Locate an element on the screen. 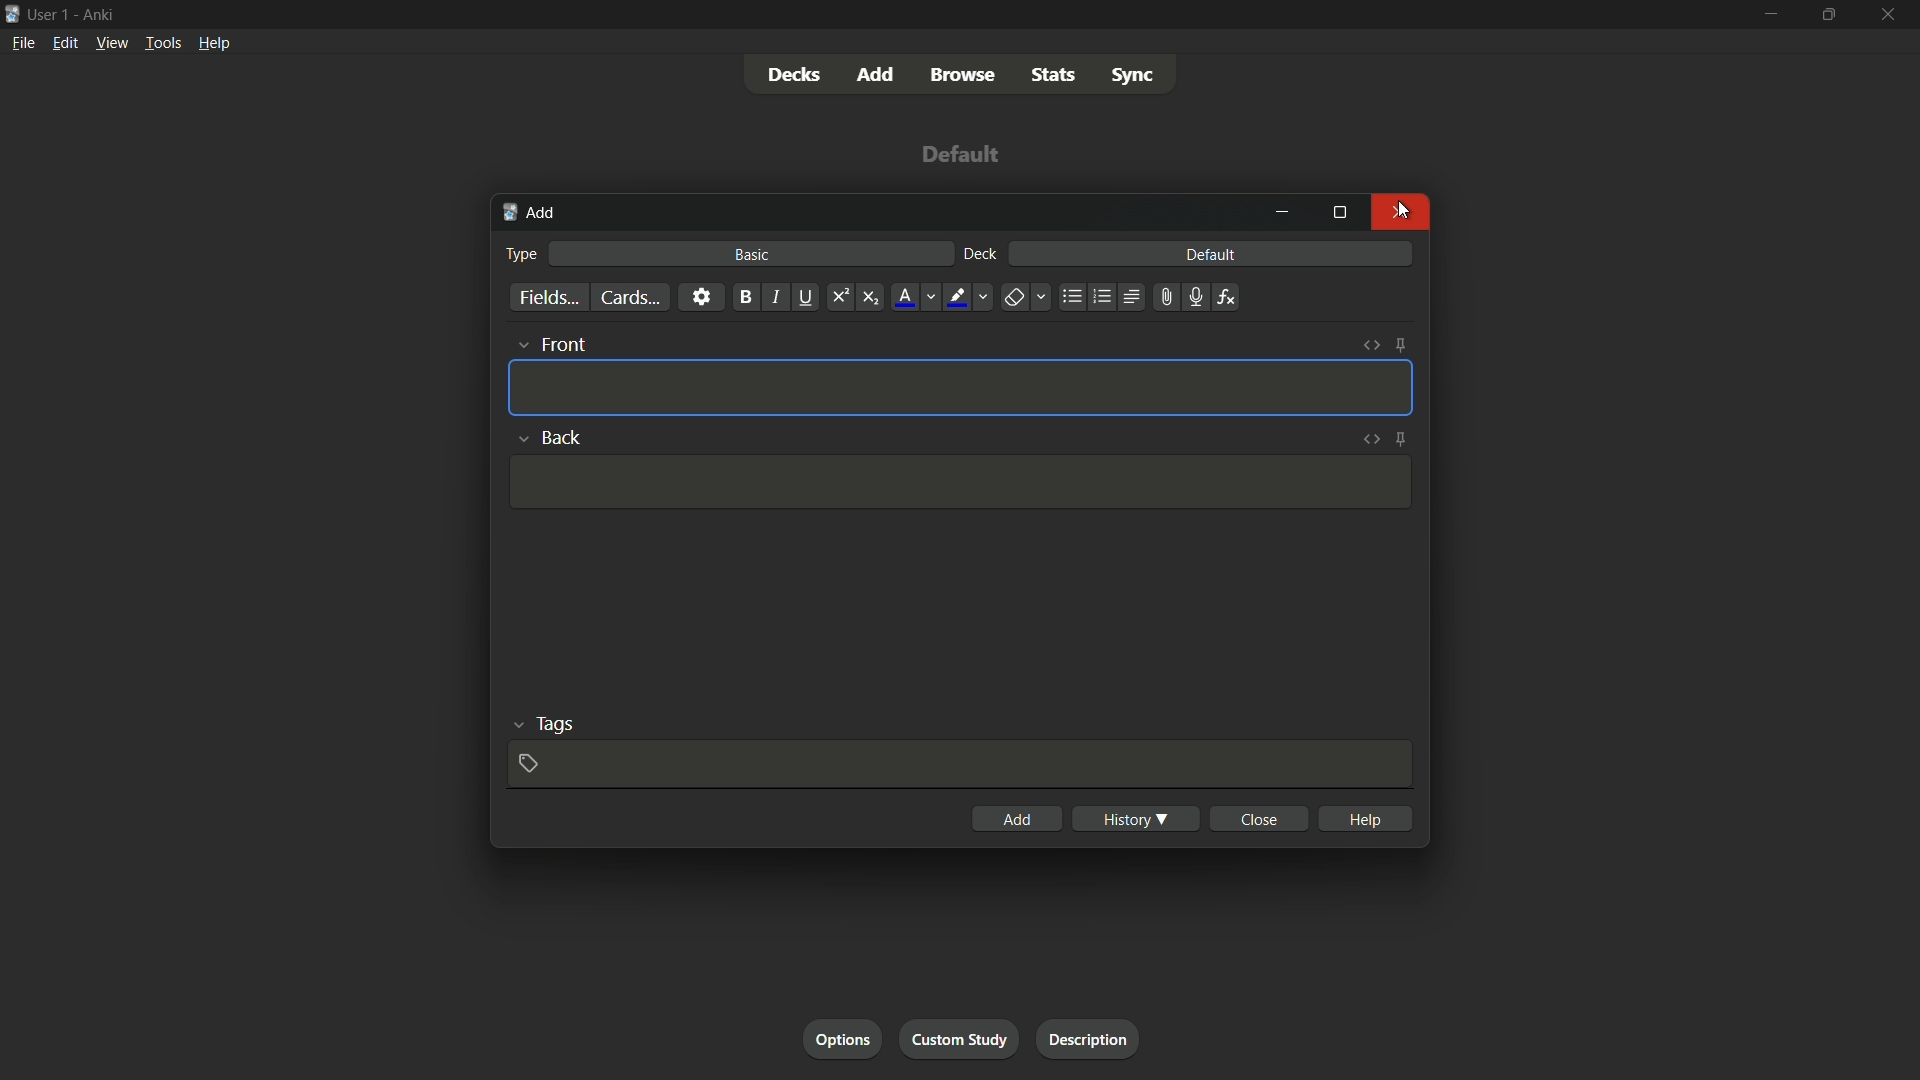  maximize is located at coordinates (1829, 15).